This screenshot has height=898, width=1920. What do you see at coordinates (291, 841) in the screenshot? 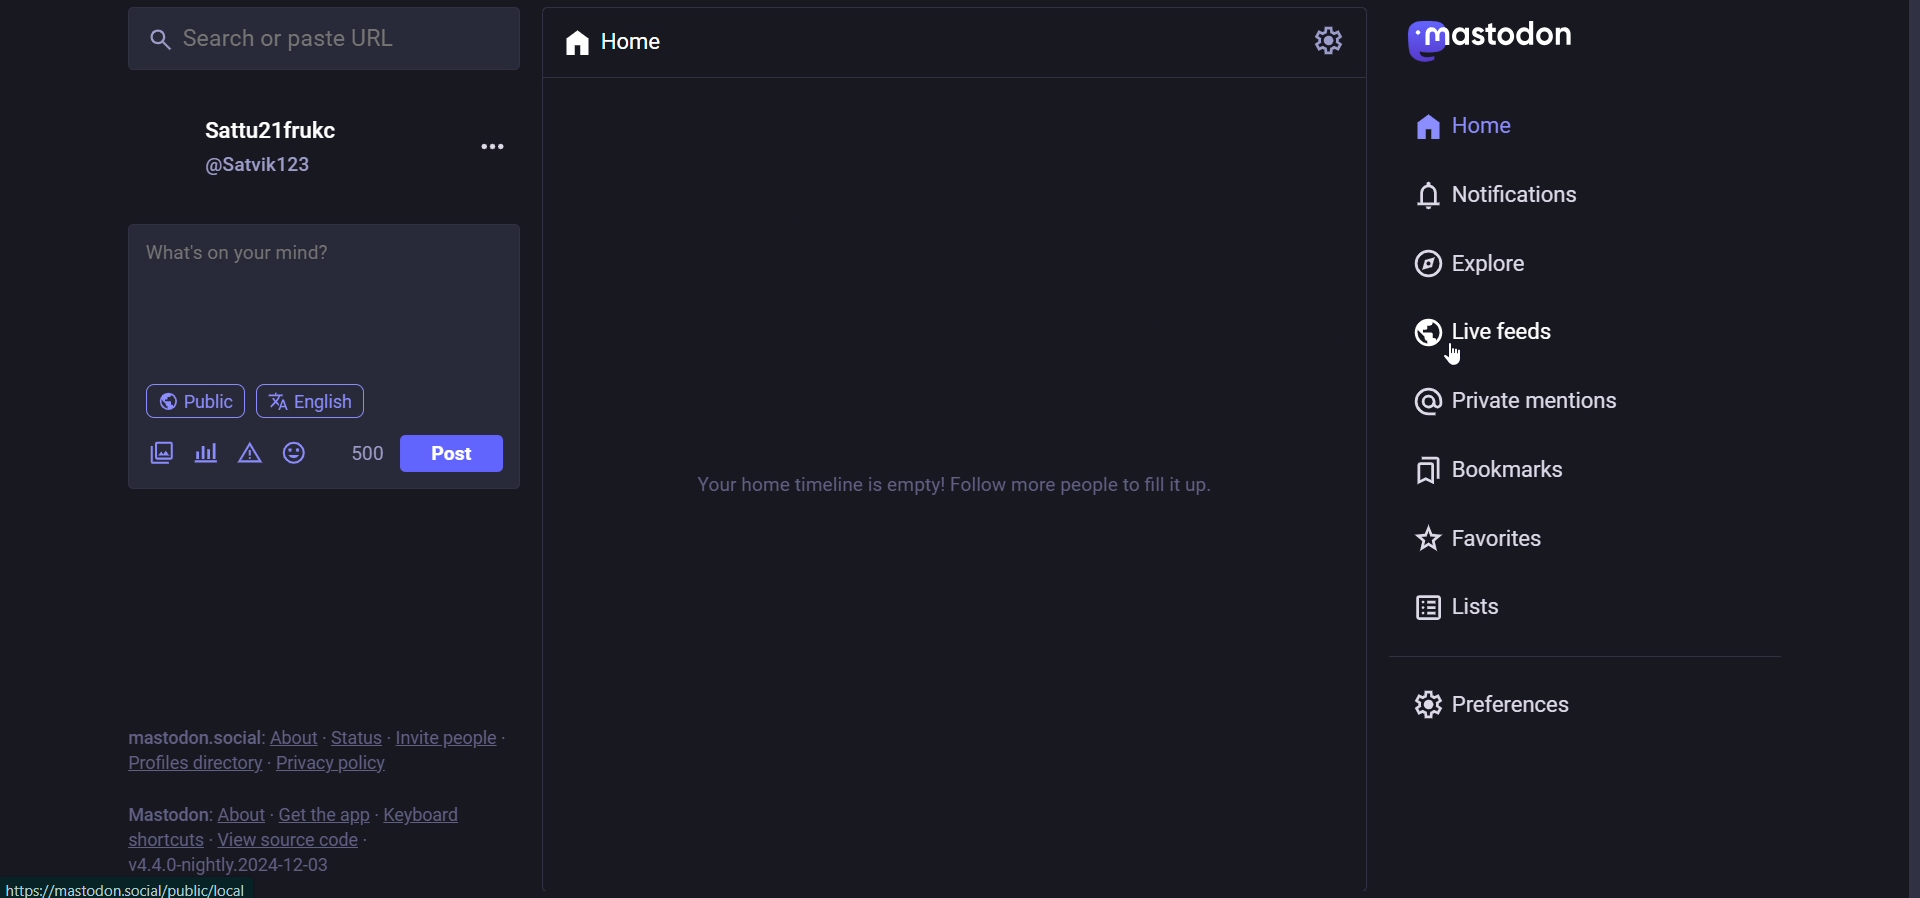
I see `view source code` at bounding box center [291, 841].